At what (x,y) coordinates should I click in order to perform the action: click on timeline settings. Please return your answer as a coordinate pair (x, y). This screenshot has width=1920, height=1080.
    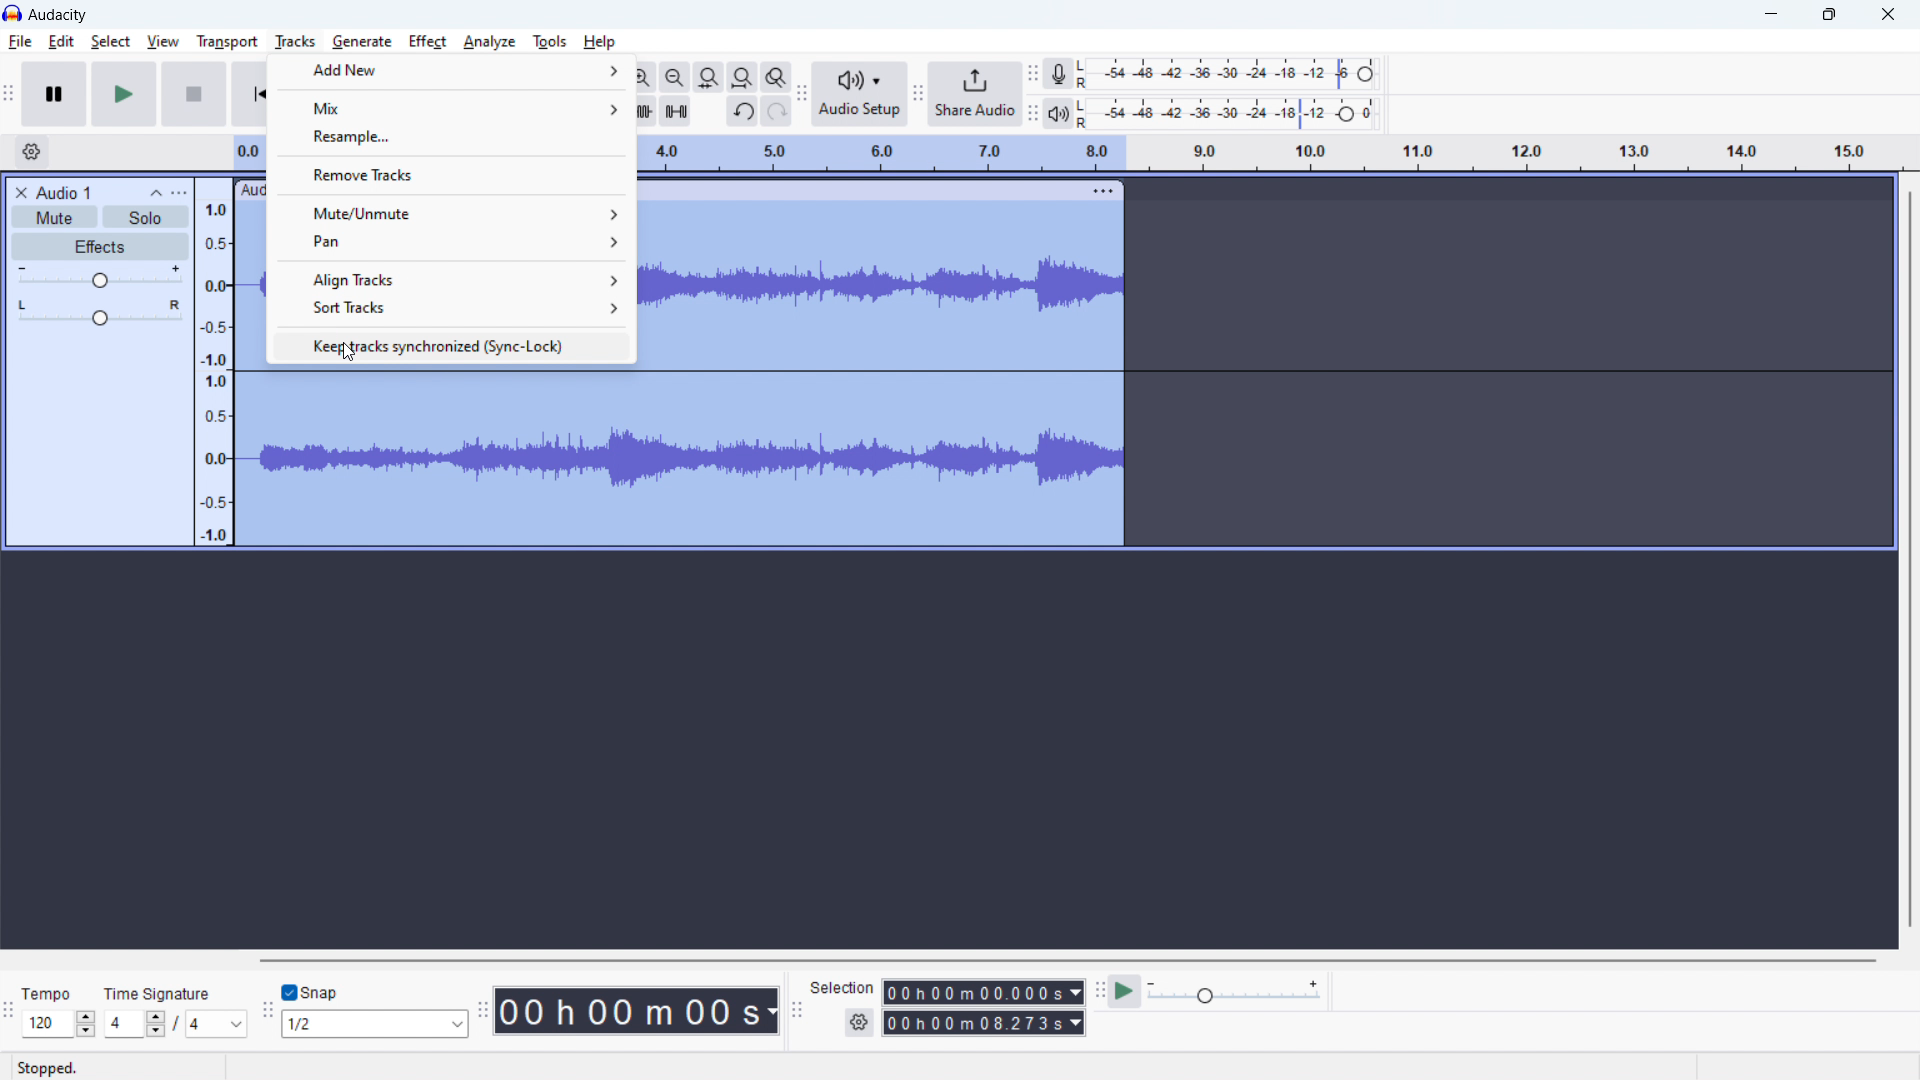
    Looking at the image, I should click on (30, 152).